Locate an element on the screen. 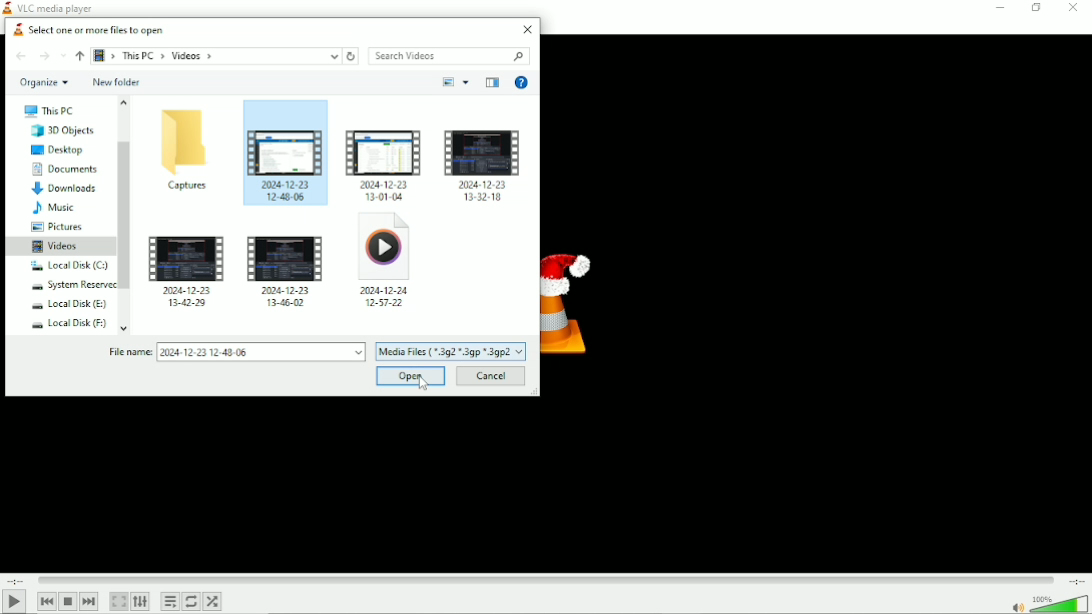 This screenshot has width=1092, height=614. Restore down is located at coordinates (1035, 7).